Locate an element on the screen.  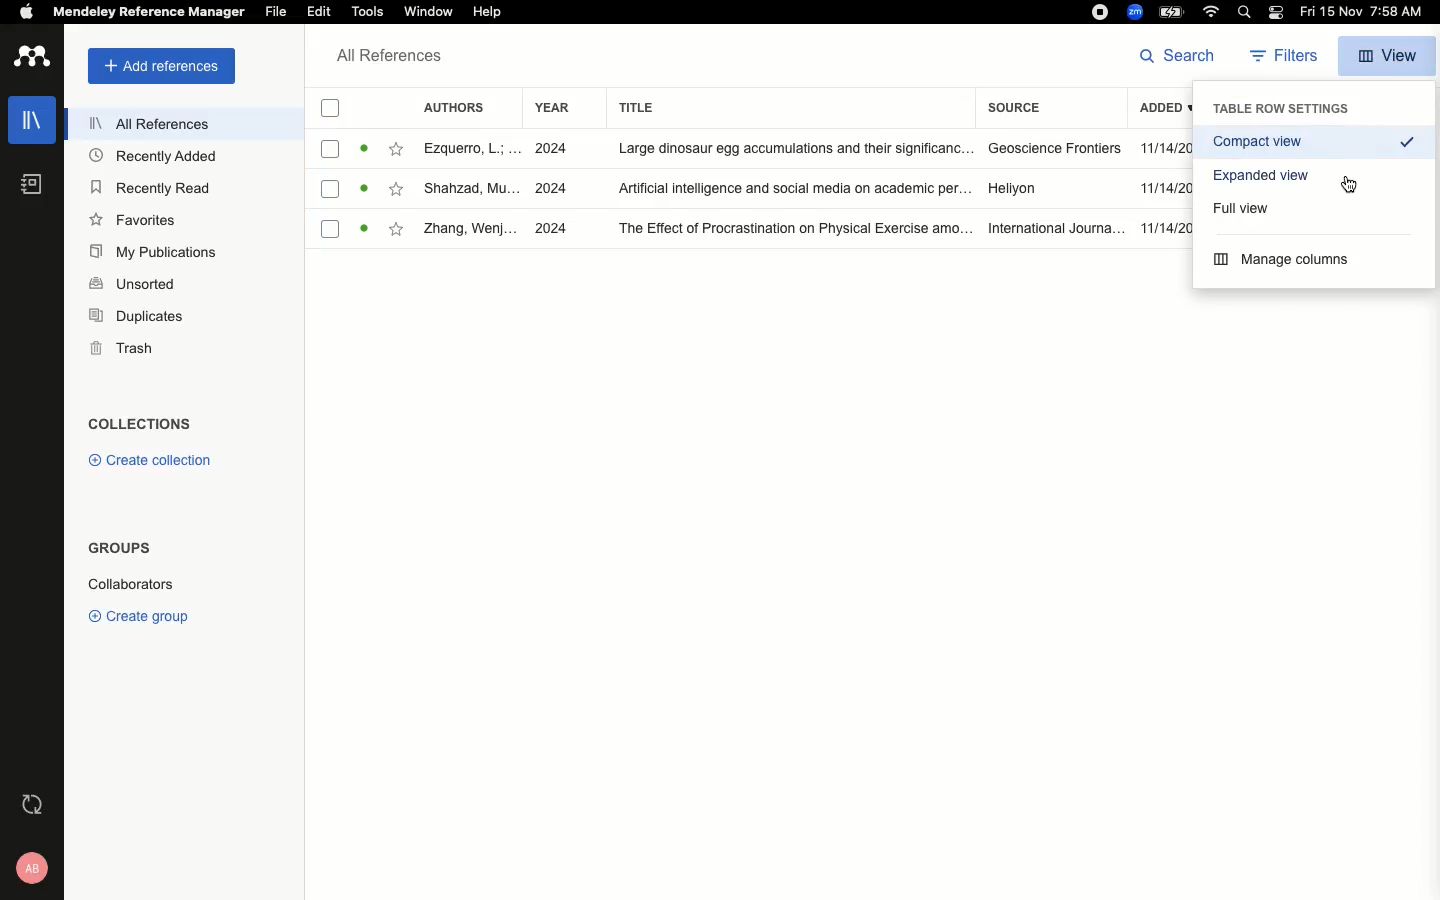
Create group is located at coordinates (138, 613).